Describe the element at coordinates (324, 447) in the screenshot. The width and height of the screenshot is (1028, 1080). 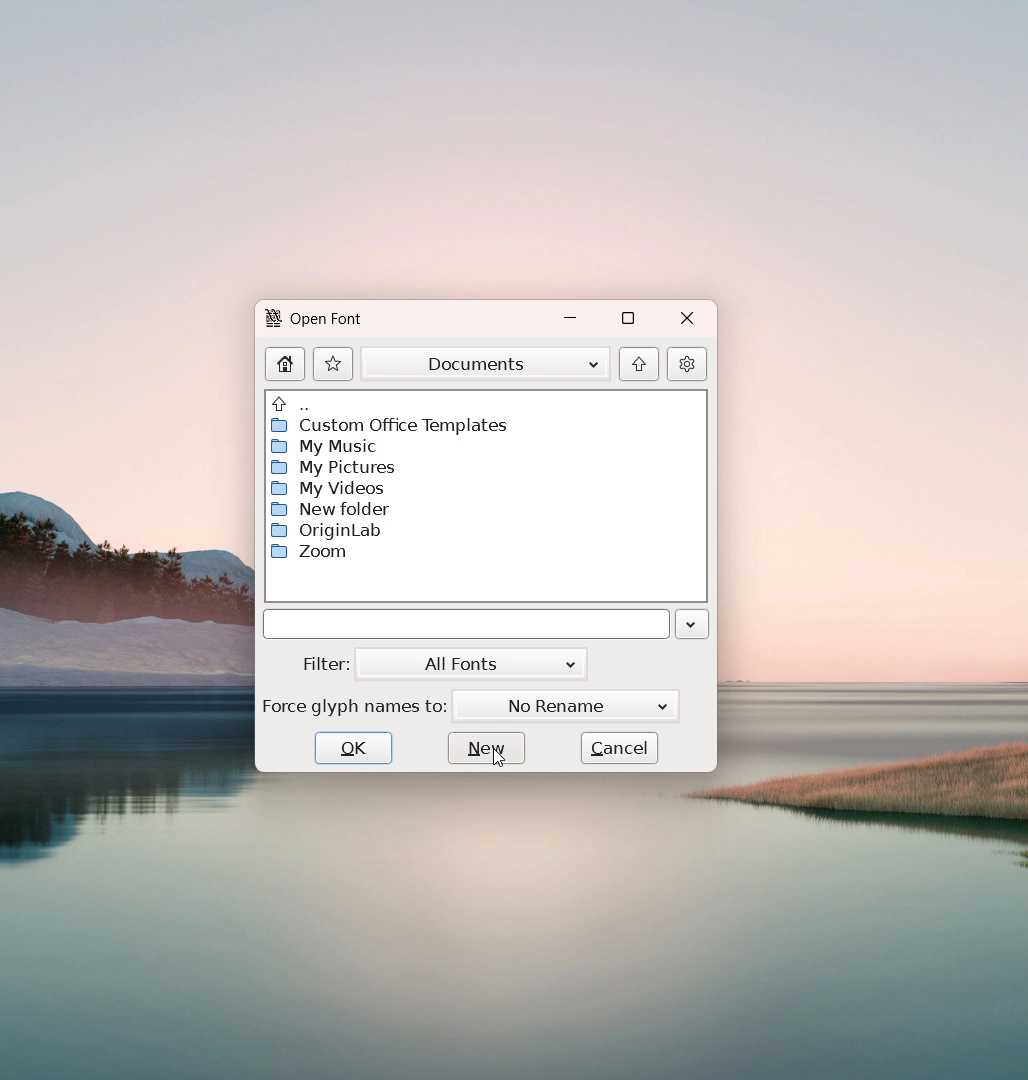
I see `My Music` at that location.